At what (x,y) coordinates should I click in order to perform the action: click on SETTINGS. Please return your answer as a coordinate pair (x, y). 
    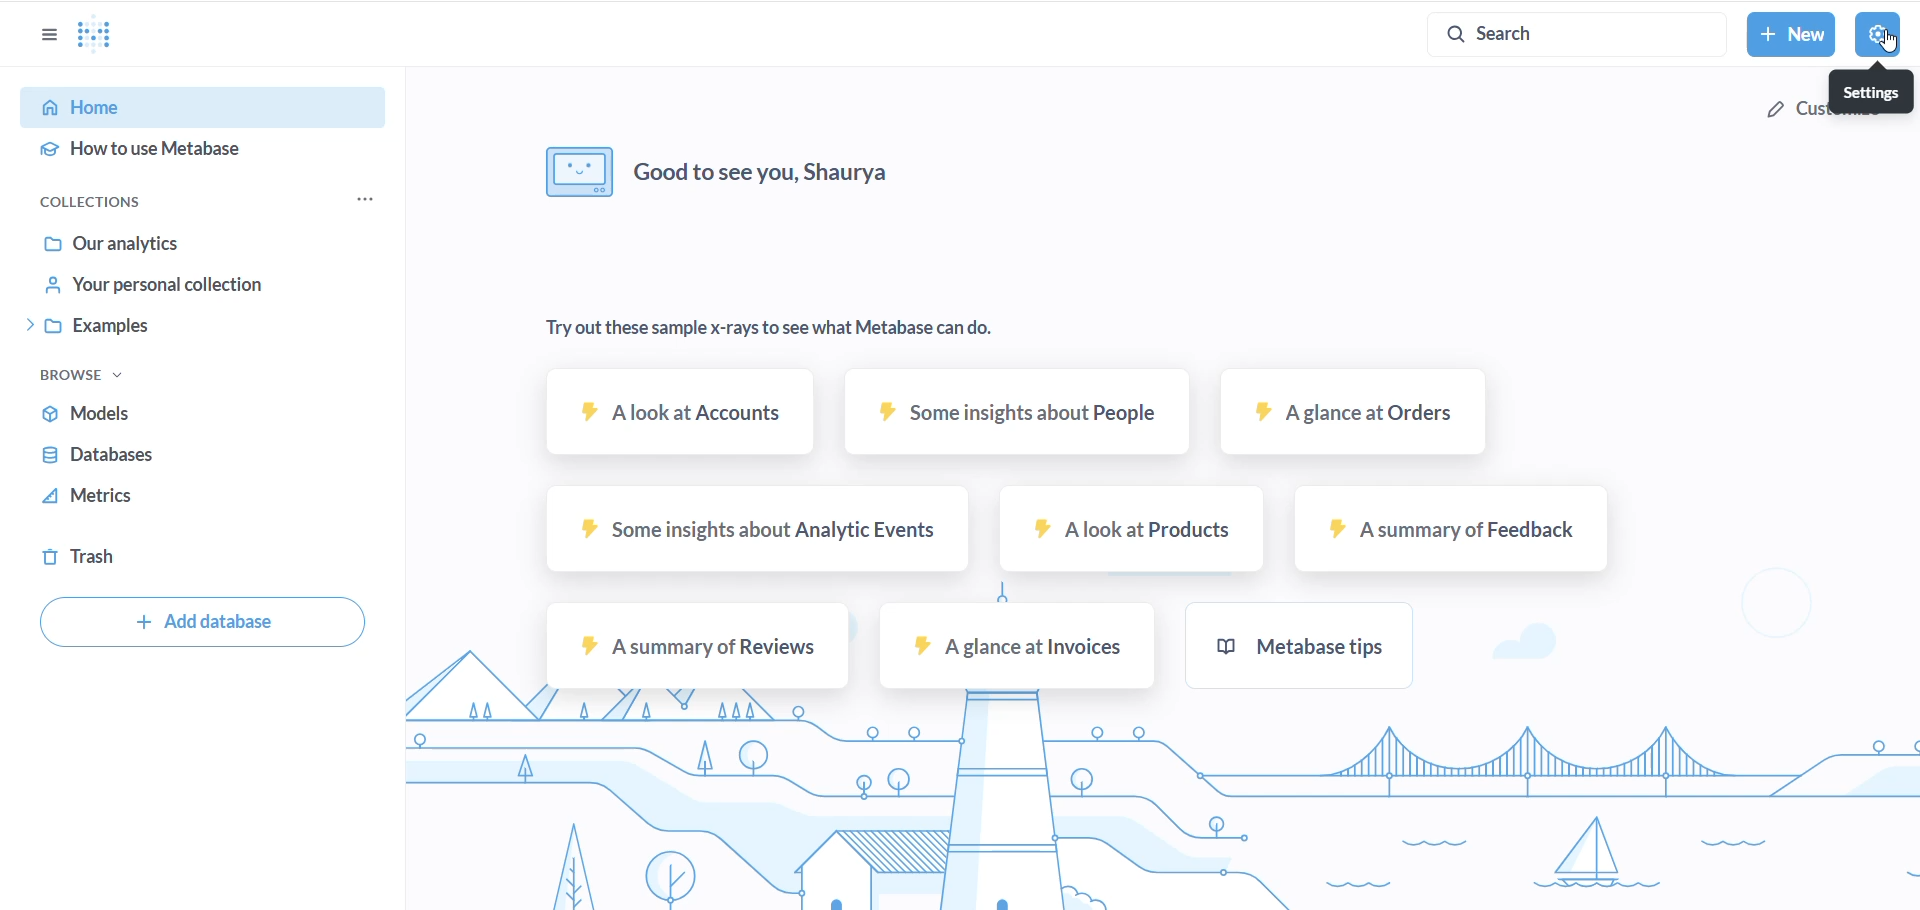
    Looking at the image, I should click on (1870, 92).